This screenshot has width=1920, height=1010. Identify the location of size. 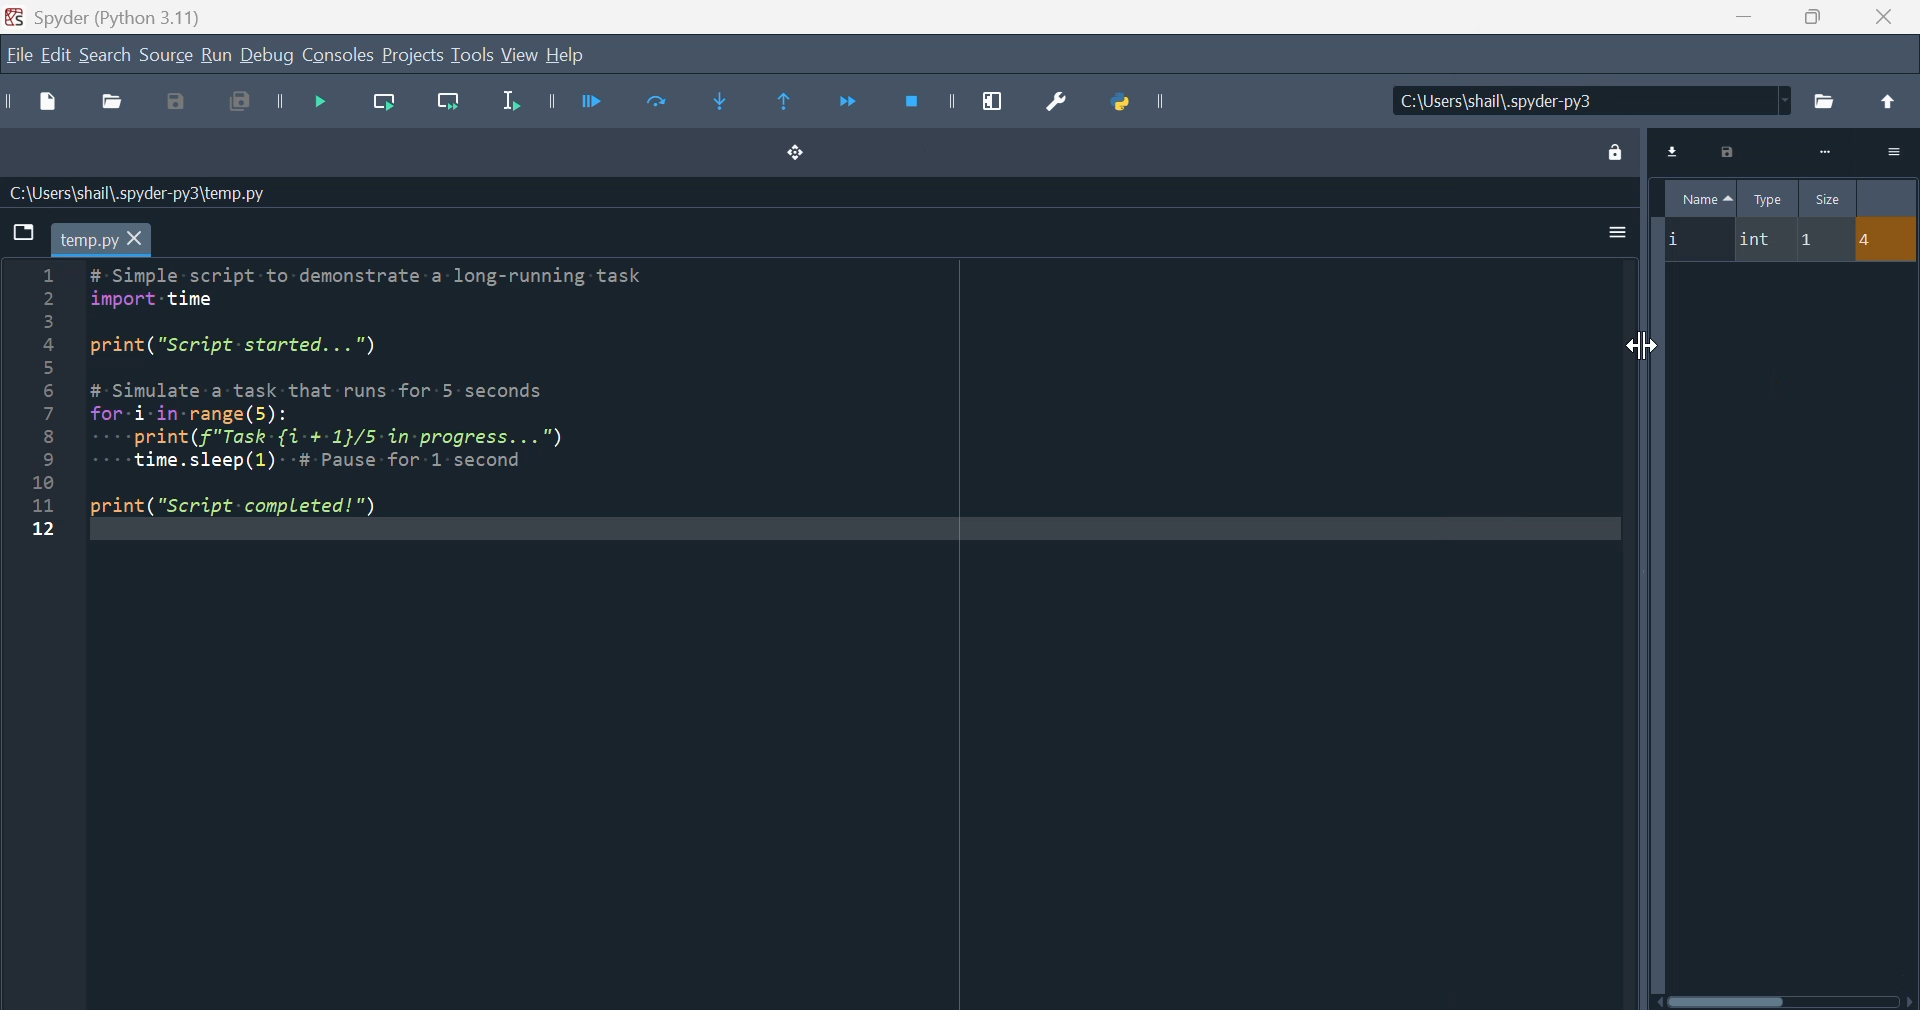
(1827, 199).